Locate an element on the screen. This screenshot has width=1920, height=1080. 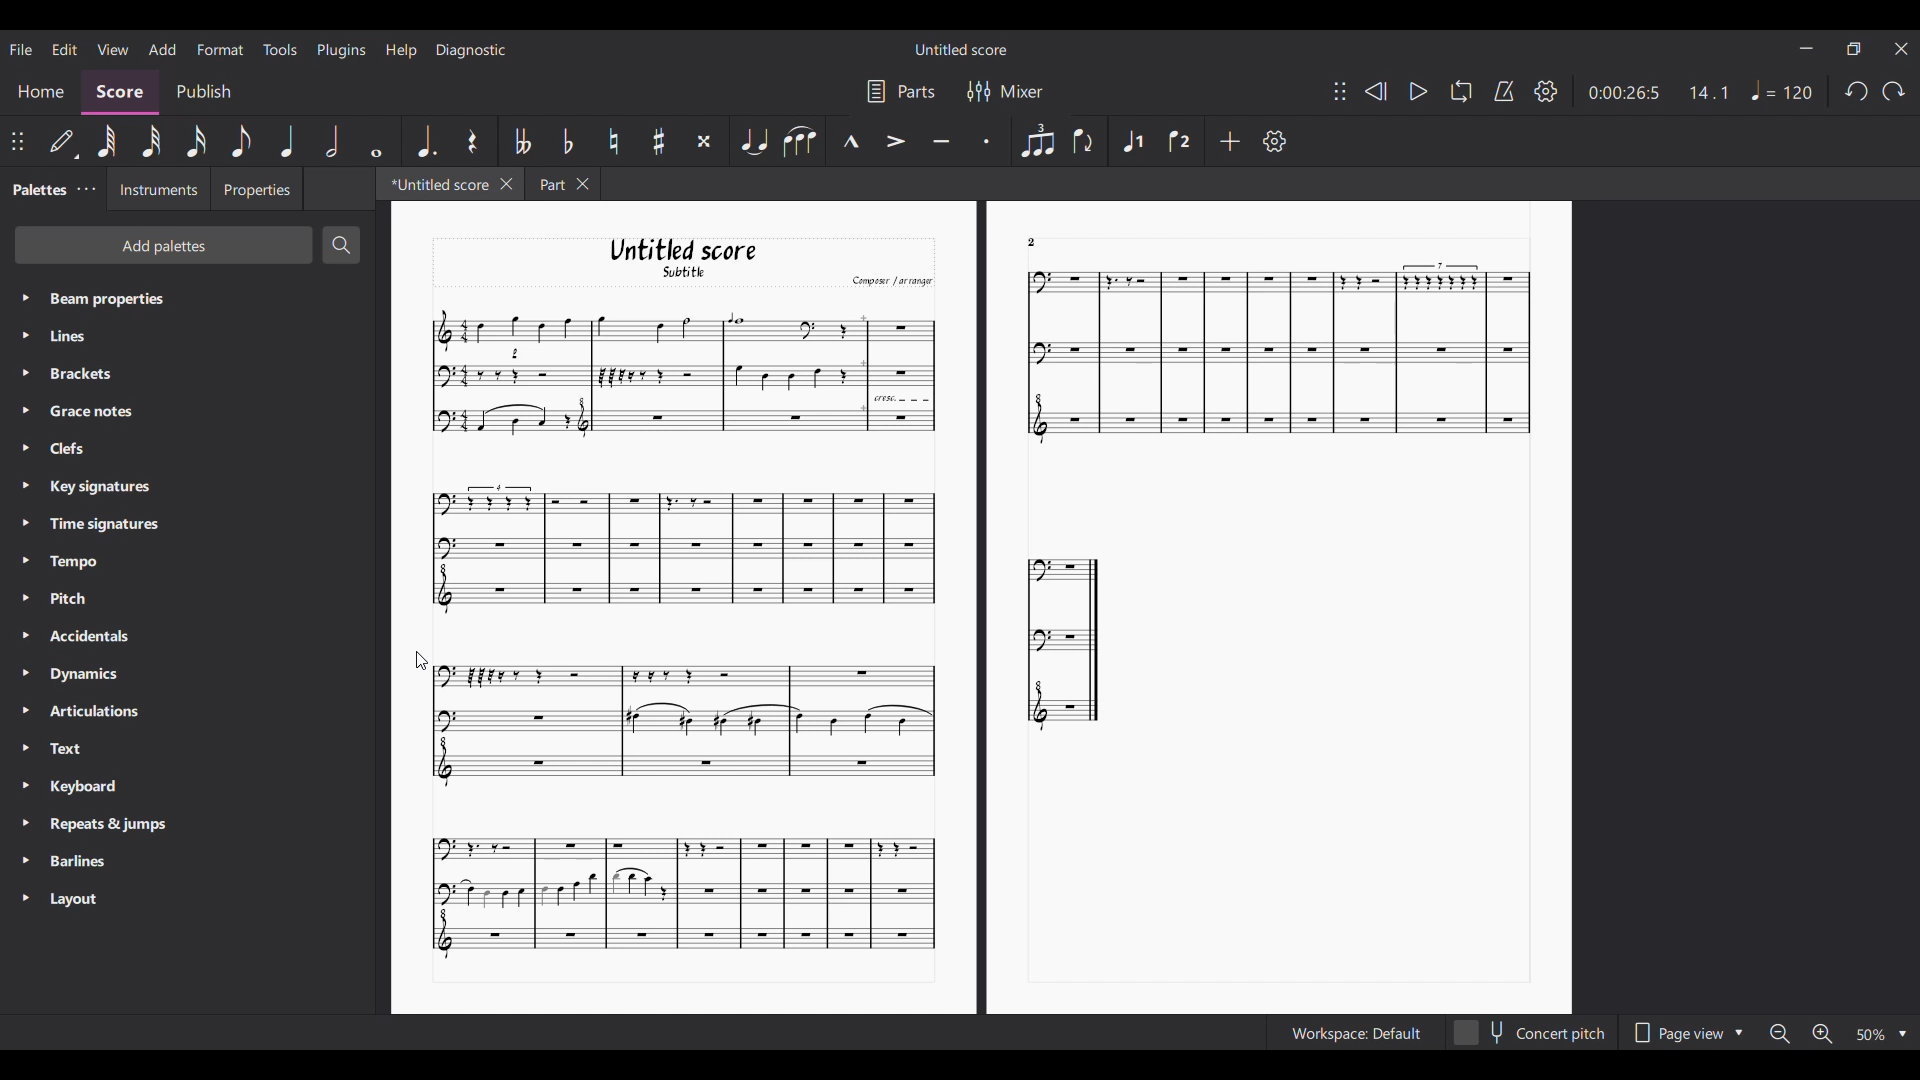
Change position is located at coordinates (18, 142).